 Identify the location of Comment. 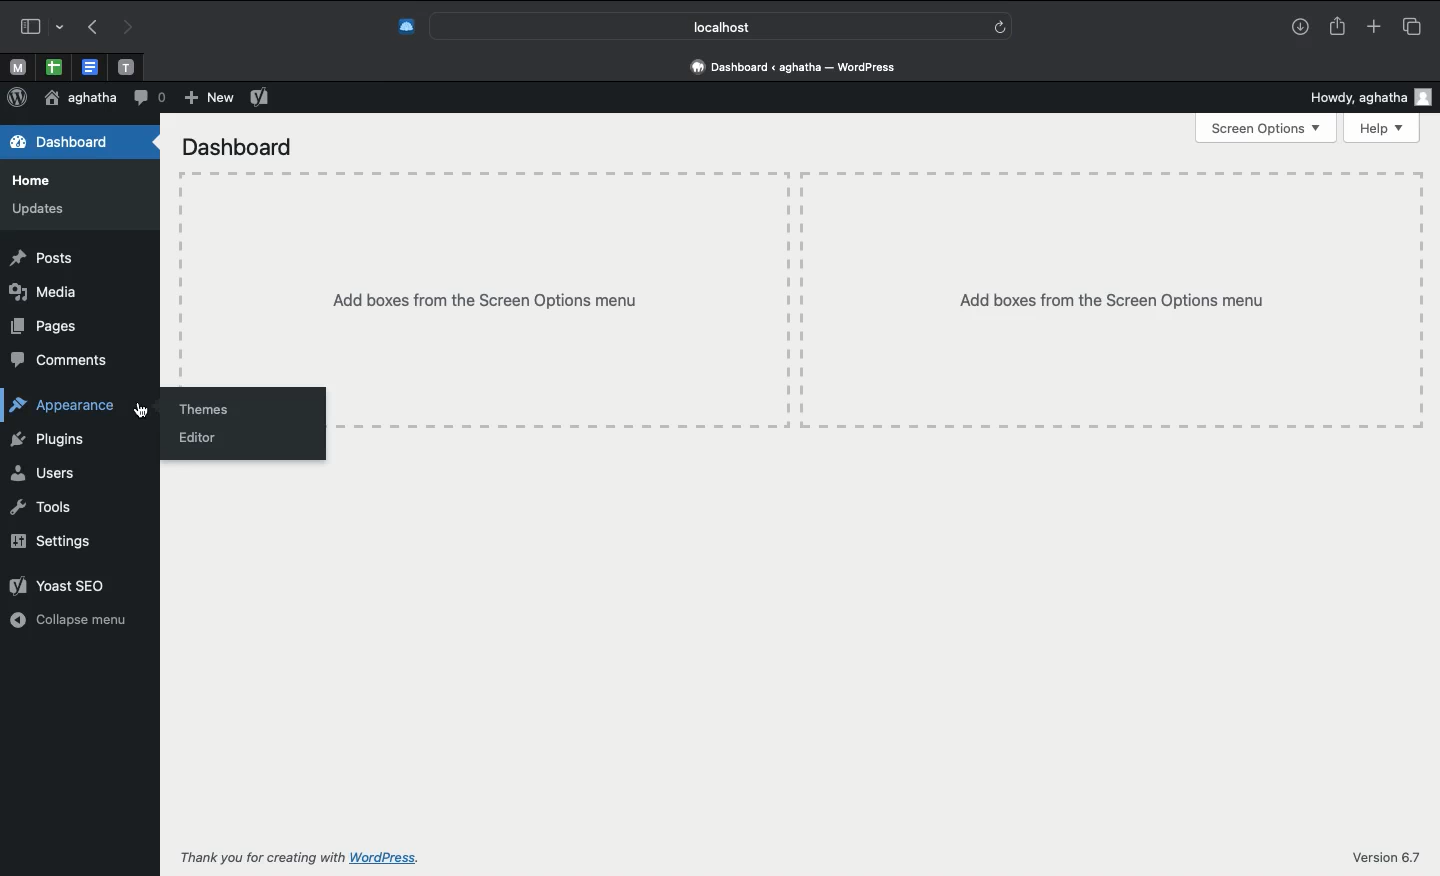
(145, 98).